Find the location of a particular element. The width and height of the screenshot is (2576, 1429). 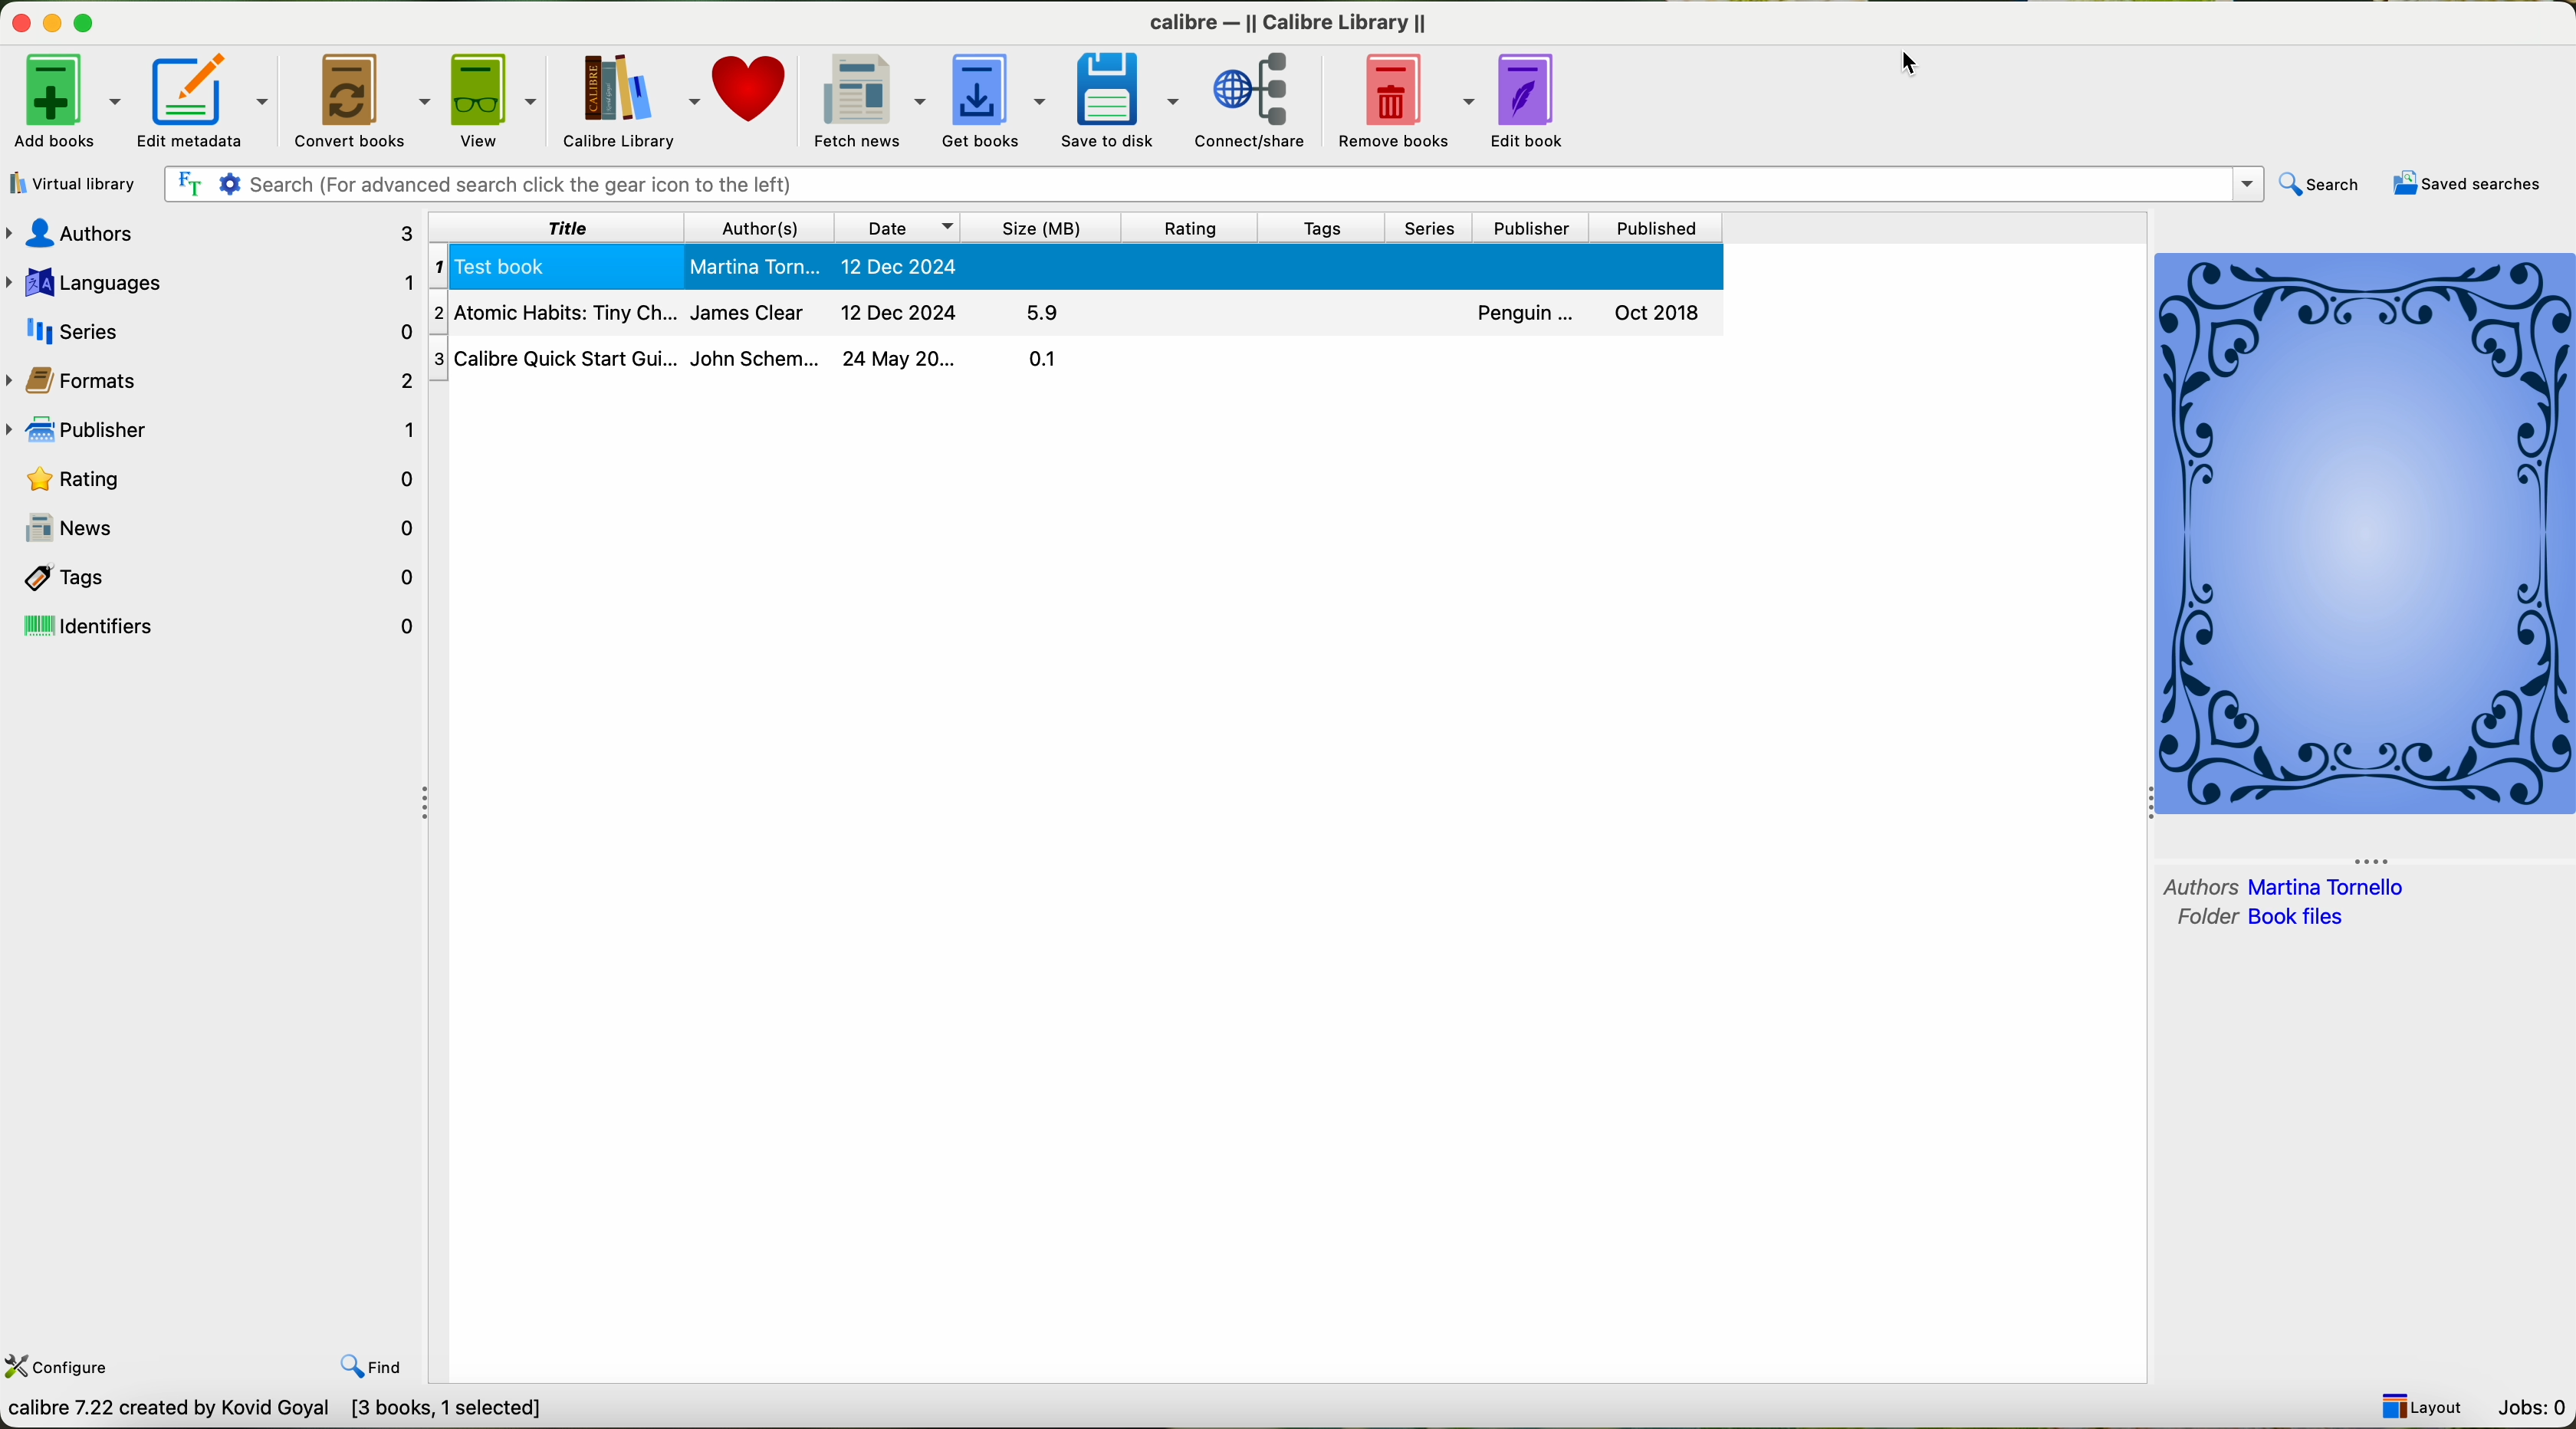

Calibre Quick Start Gu is located at coordinates (1096, 363).